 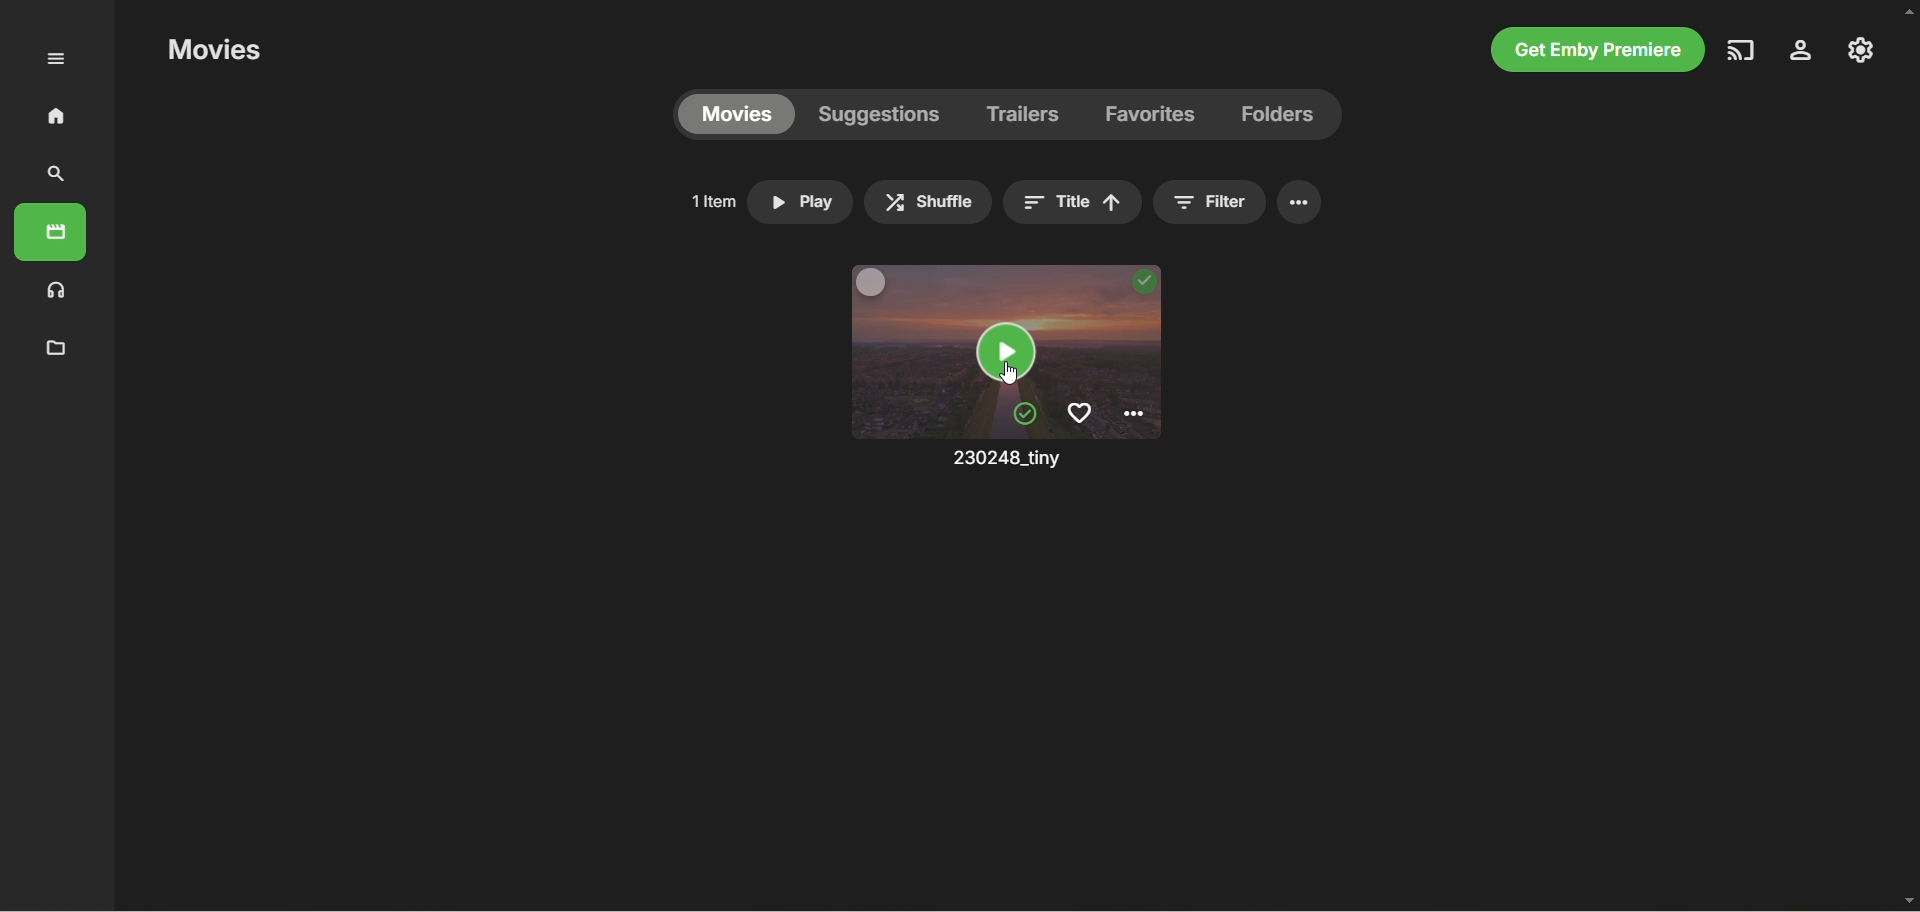 What do you see at coordinates (801, 203) in the screenshot?
I see `play` at bounding box center [801, 203].